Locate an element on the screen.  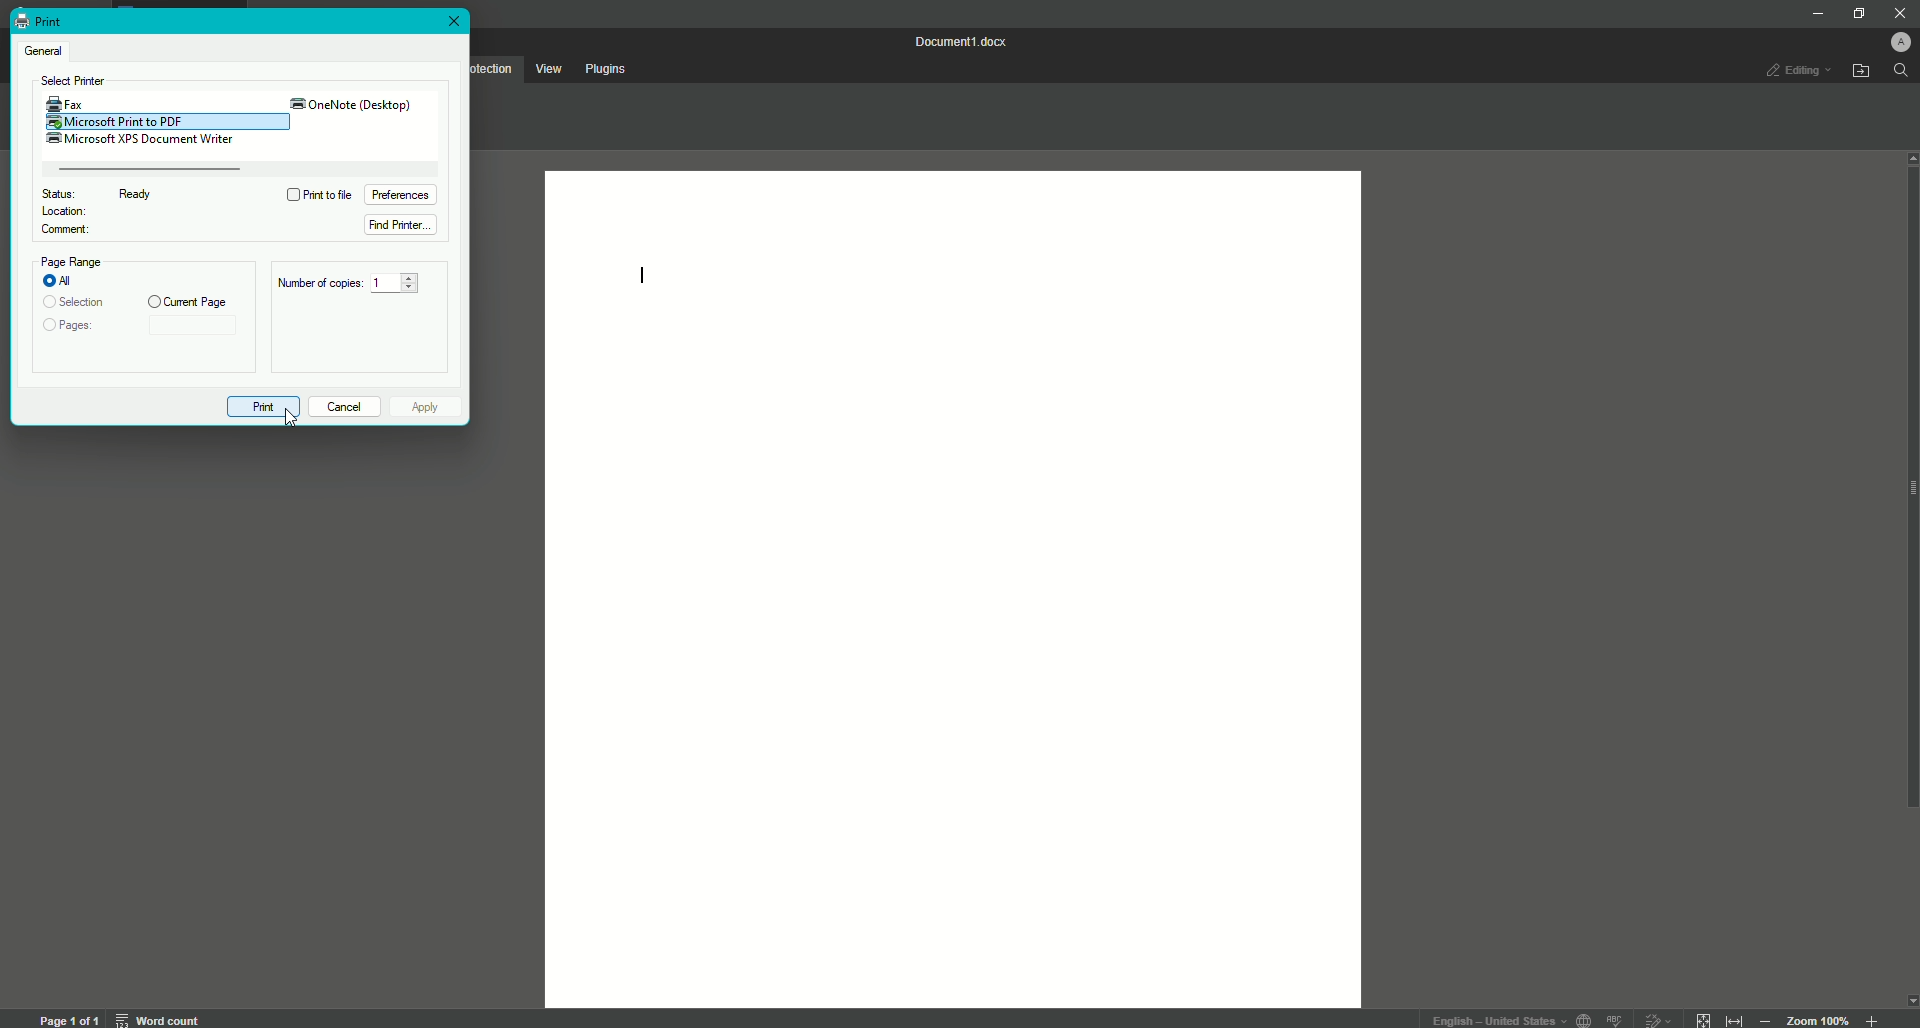
Restore is located at coordinates (1851, 13).